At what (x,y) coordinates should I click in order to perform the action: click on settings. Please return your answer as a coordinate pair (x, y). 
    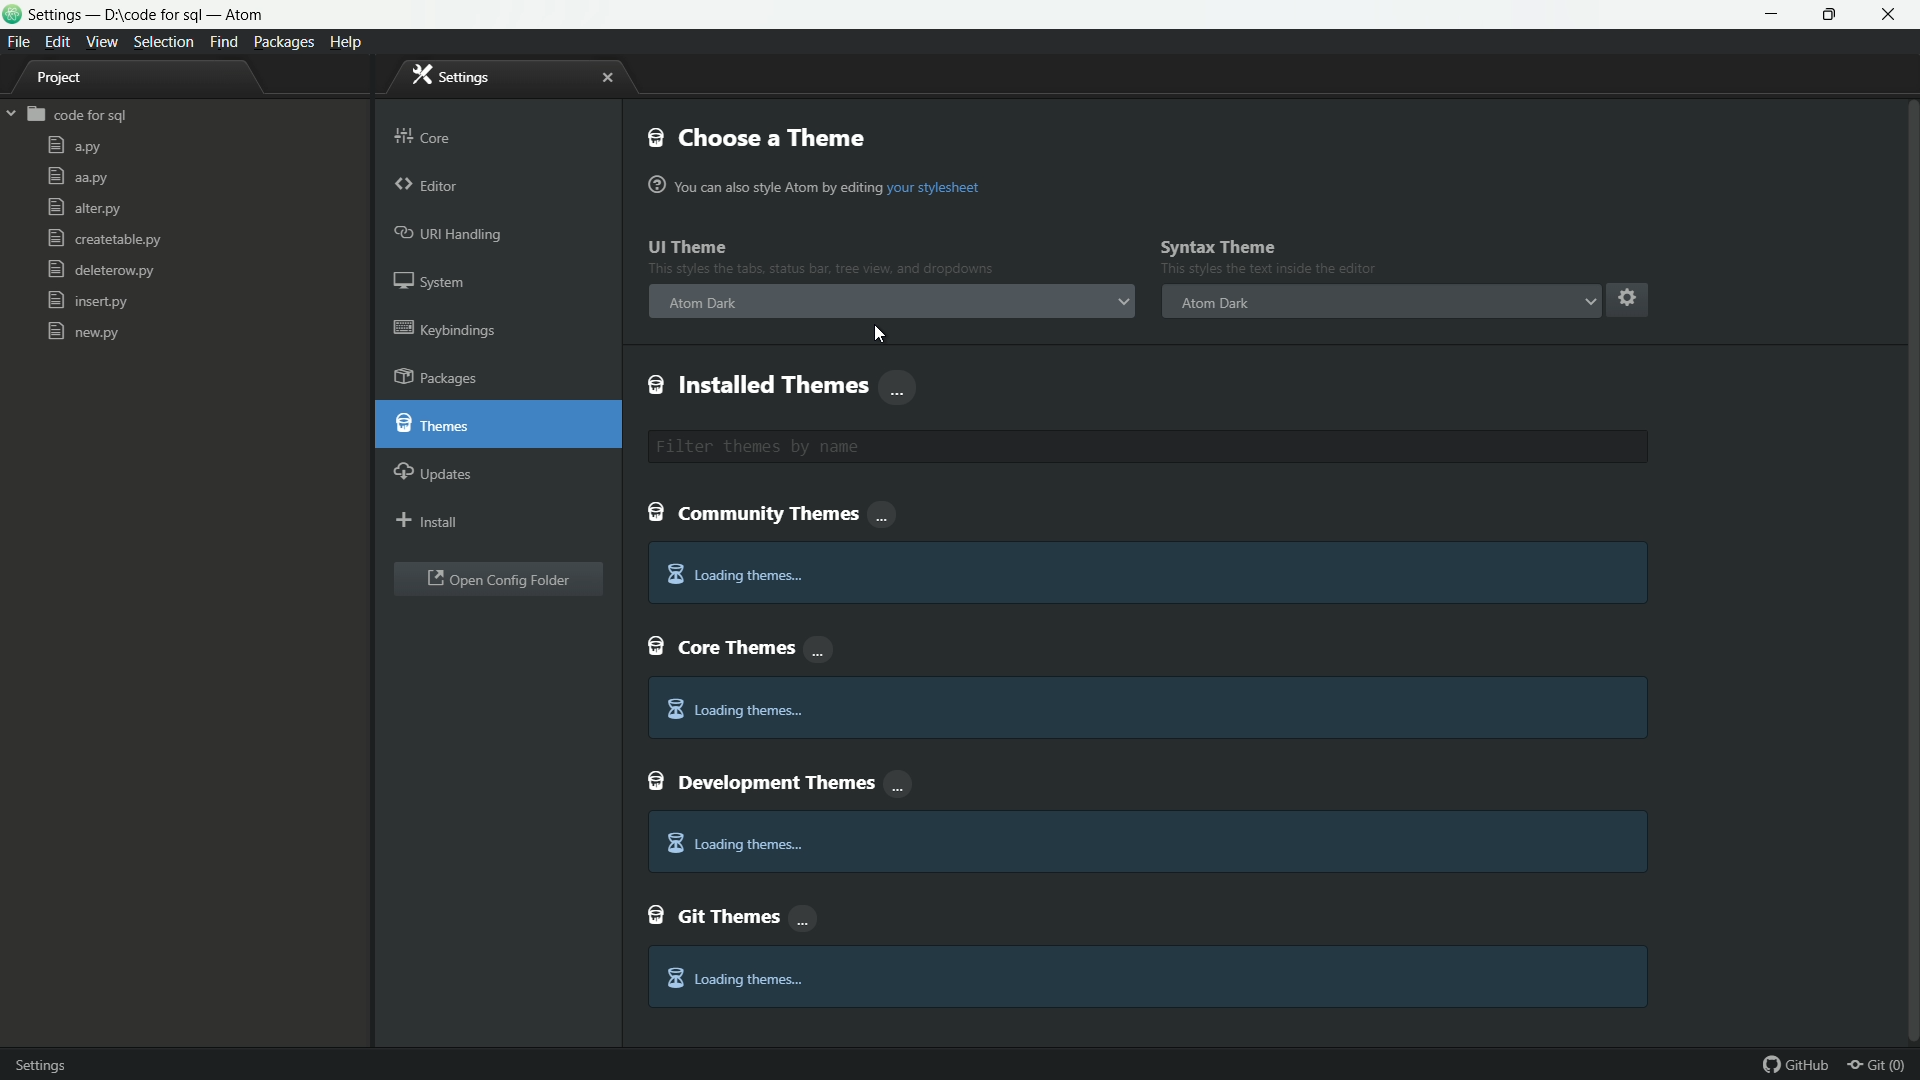
    Looking at the image, I should click on (1626, 297).